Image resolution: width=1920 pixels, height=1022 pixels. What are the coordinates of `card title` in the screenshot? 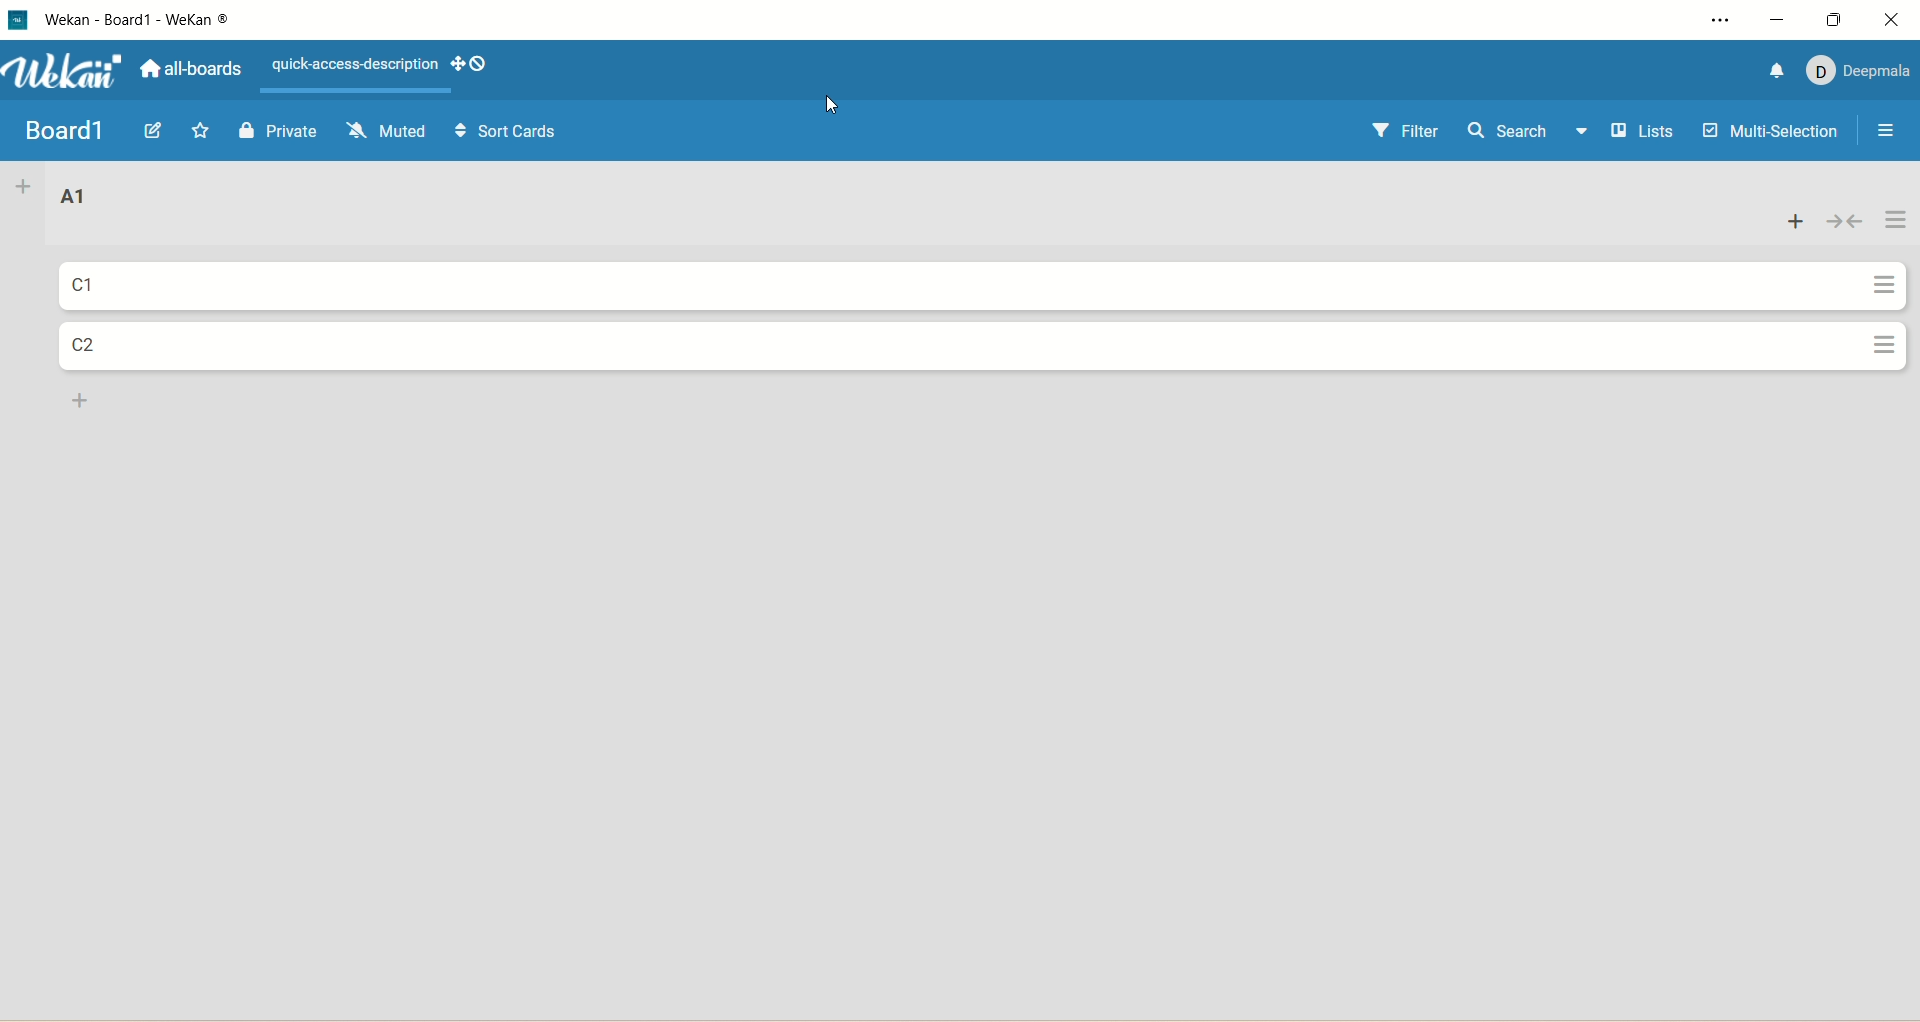 It's located at (95, 285).